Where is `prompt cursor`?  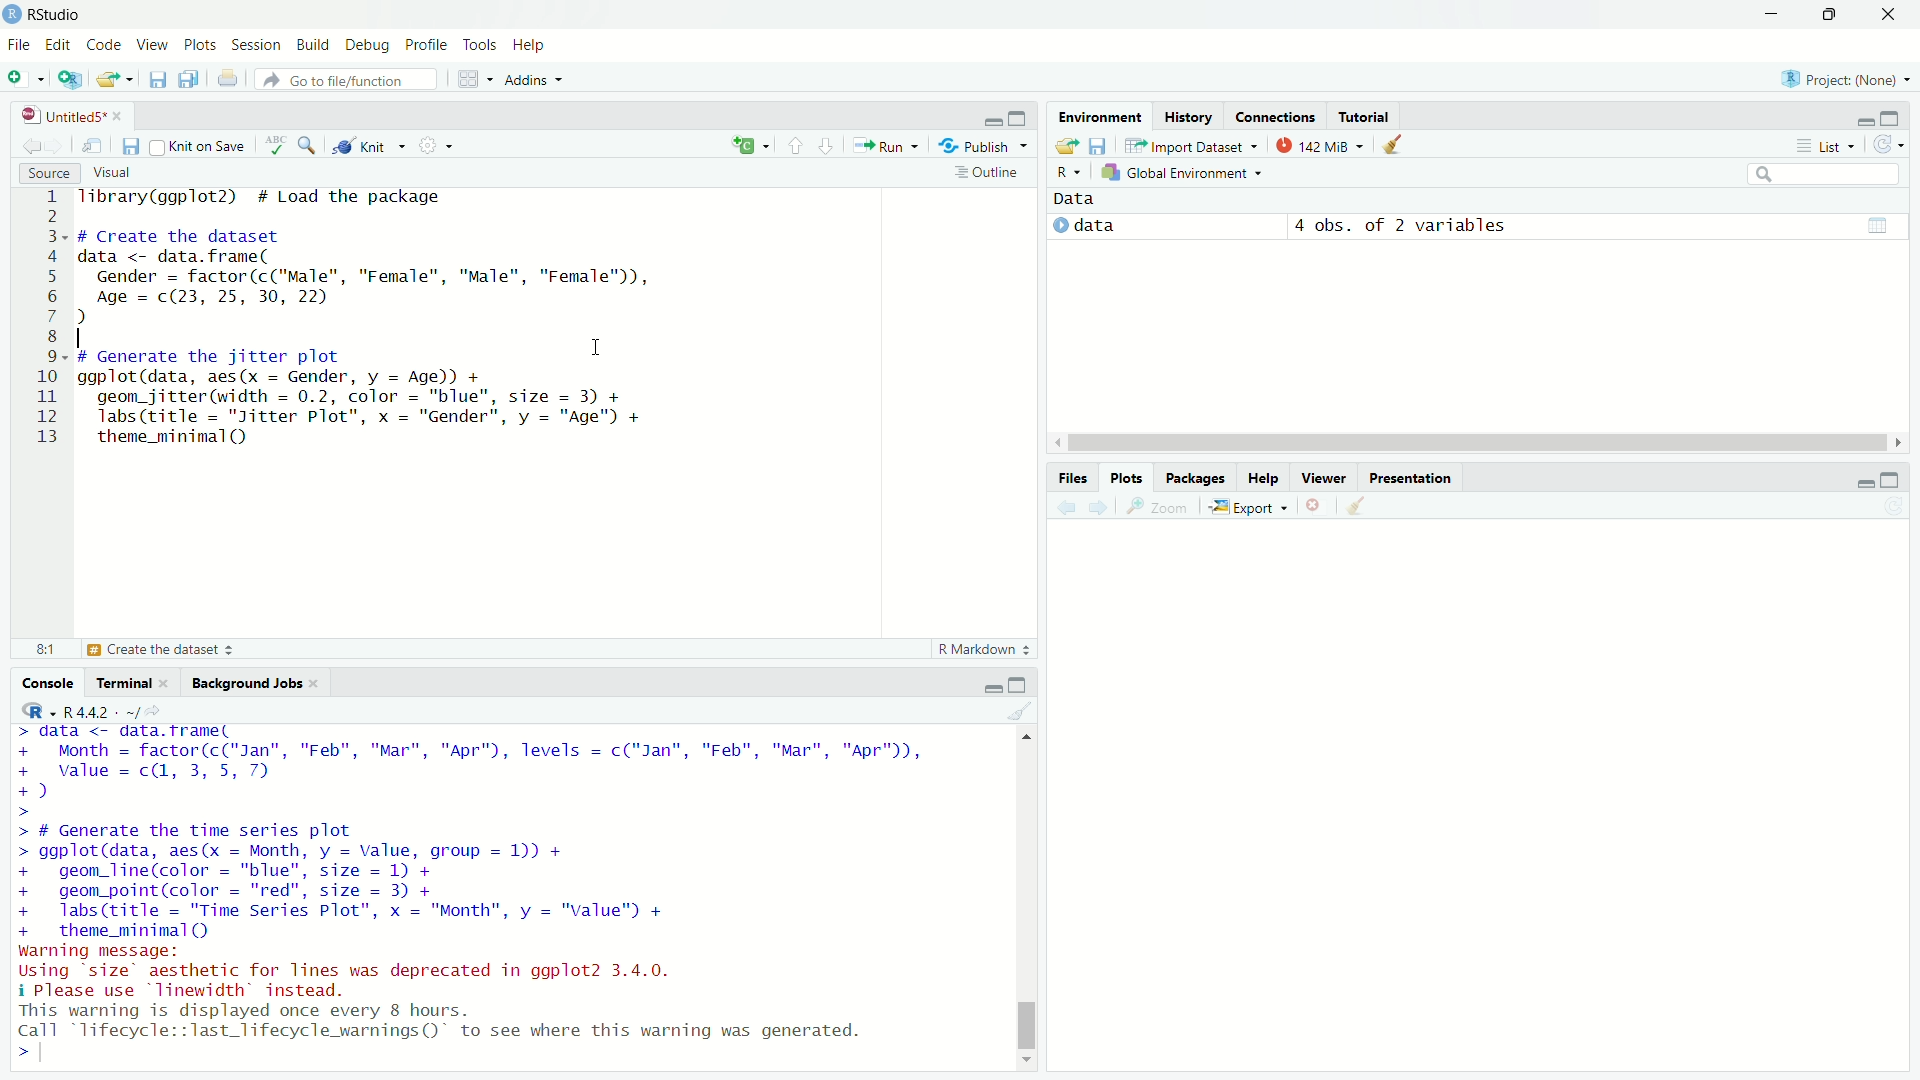
prompt cursor is located at coordinates (17, 1060).